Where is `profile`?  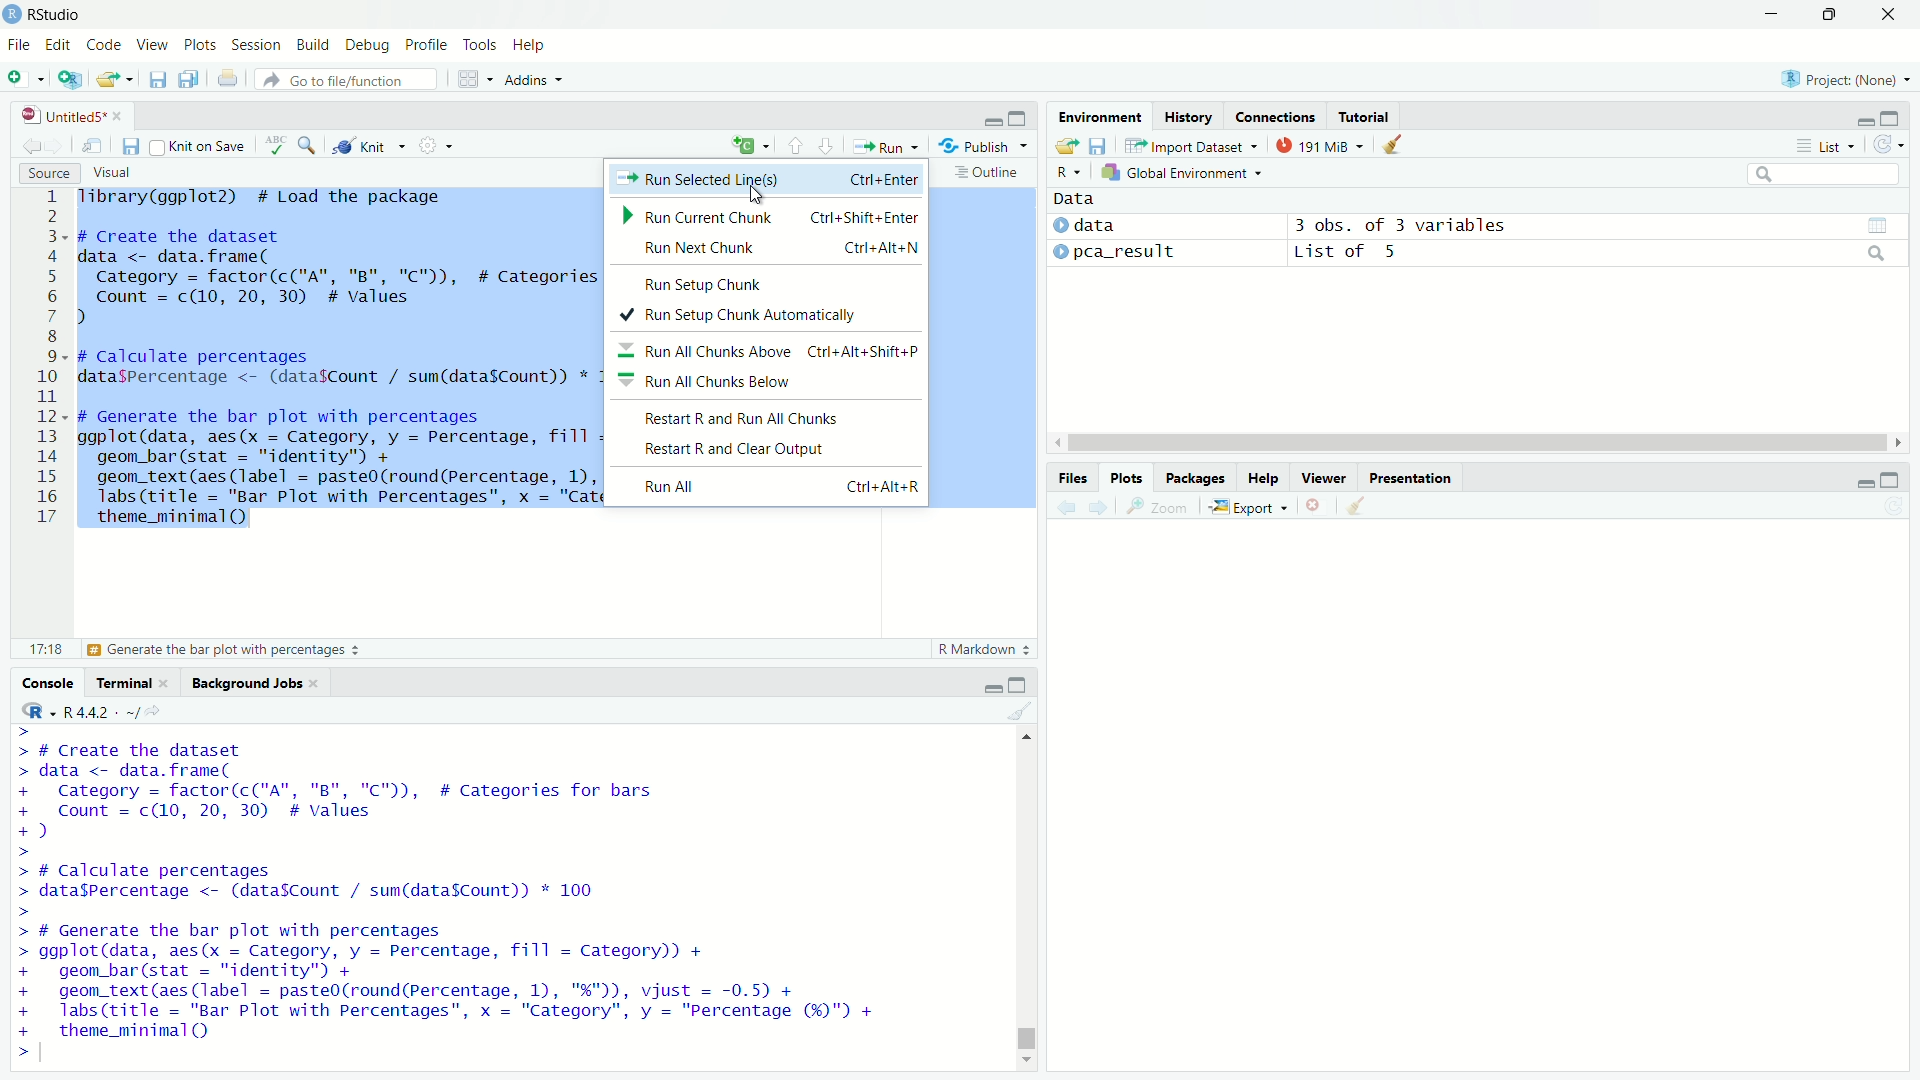 profile is located at coordinates (429, 46).